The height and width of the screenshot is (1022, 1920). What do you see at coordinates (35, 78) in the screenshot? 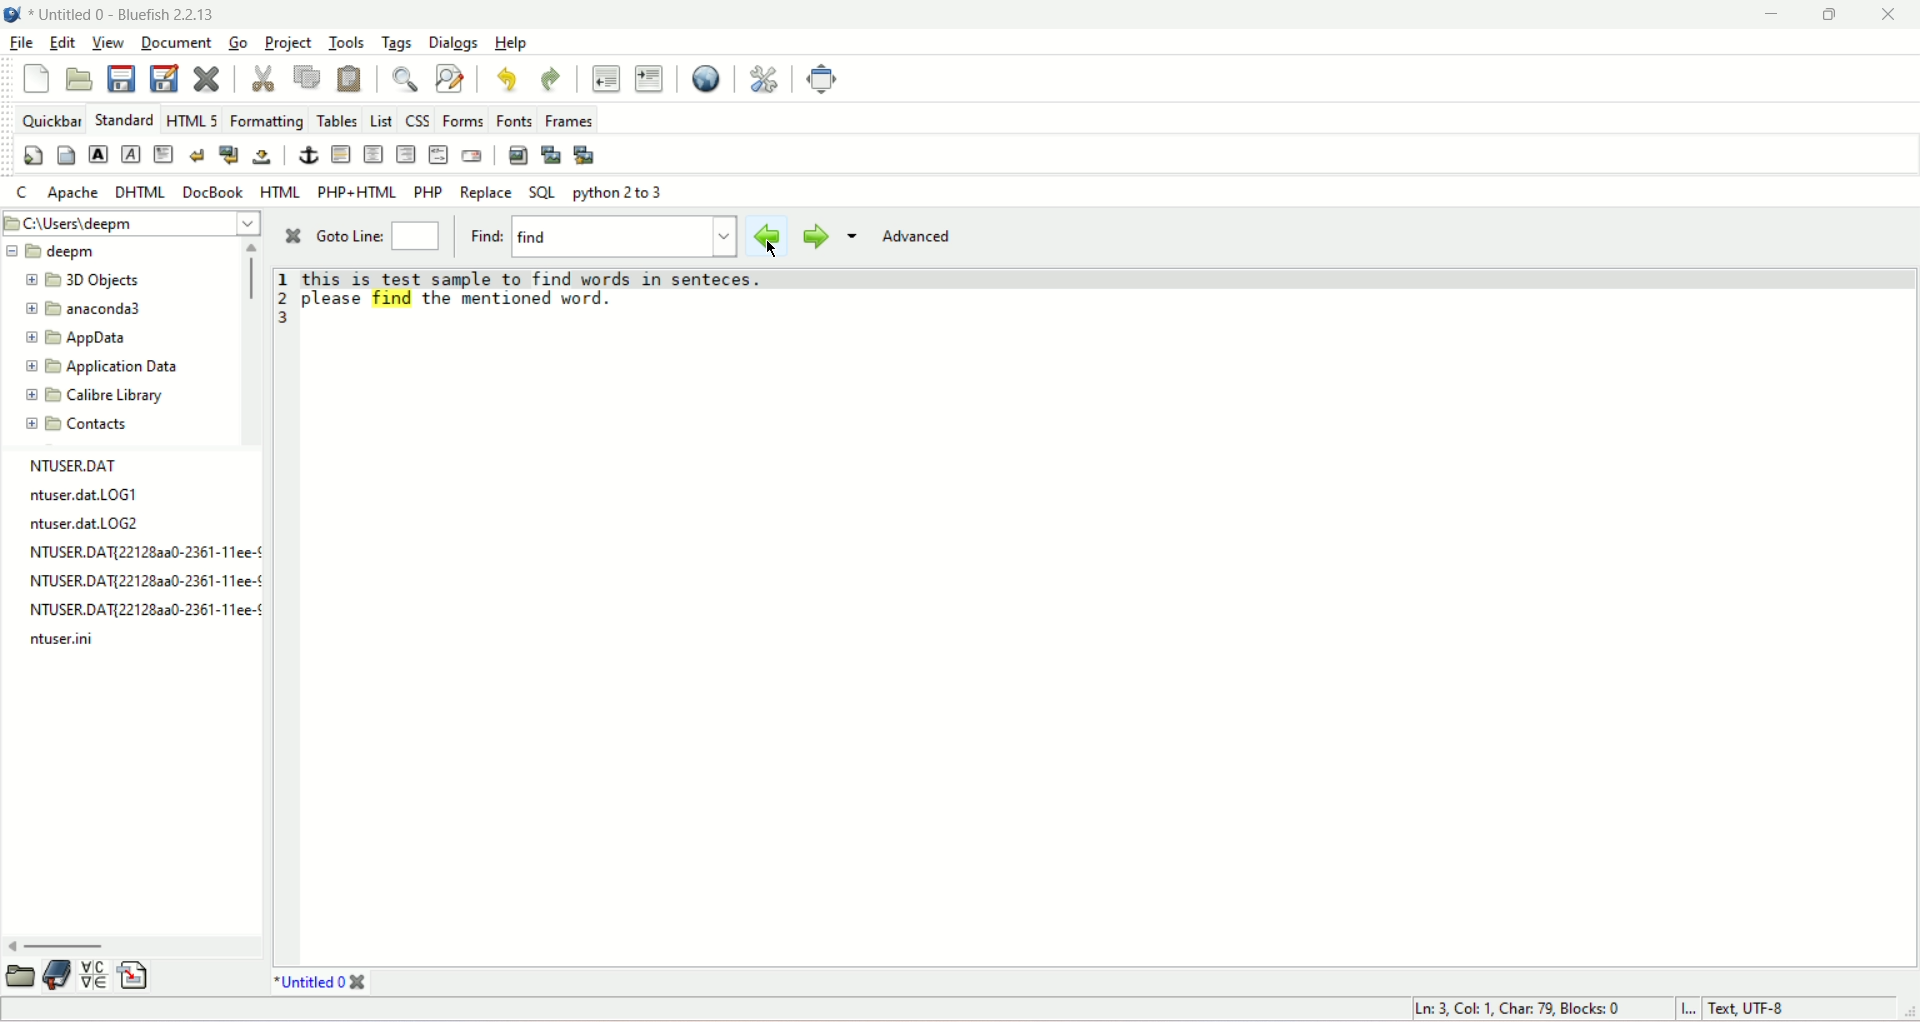
I see `new` at bounding box center [35, 78].